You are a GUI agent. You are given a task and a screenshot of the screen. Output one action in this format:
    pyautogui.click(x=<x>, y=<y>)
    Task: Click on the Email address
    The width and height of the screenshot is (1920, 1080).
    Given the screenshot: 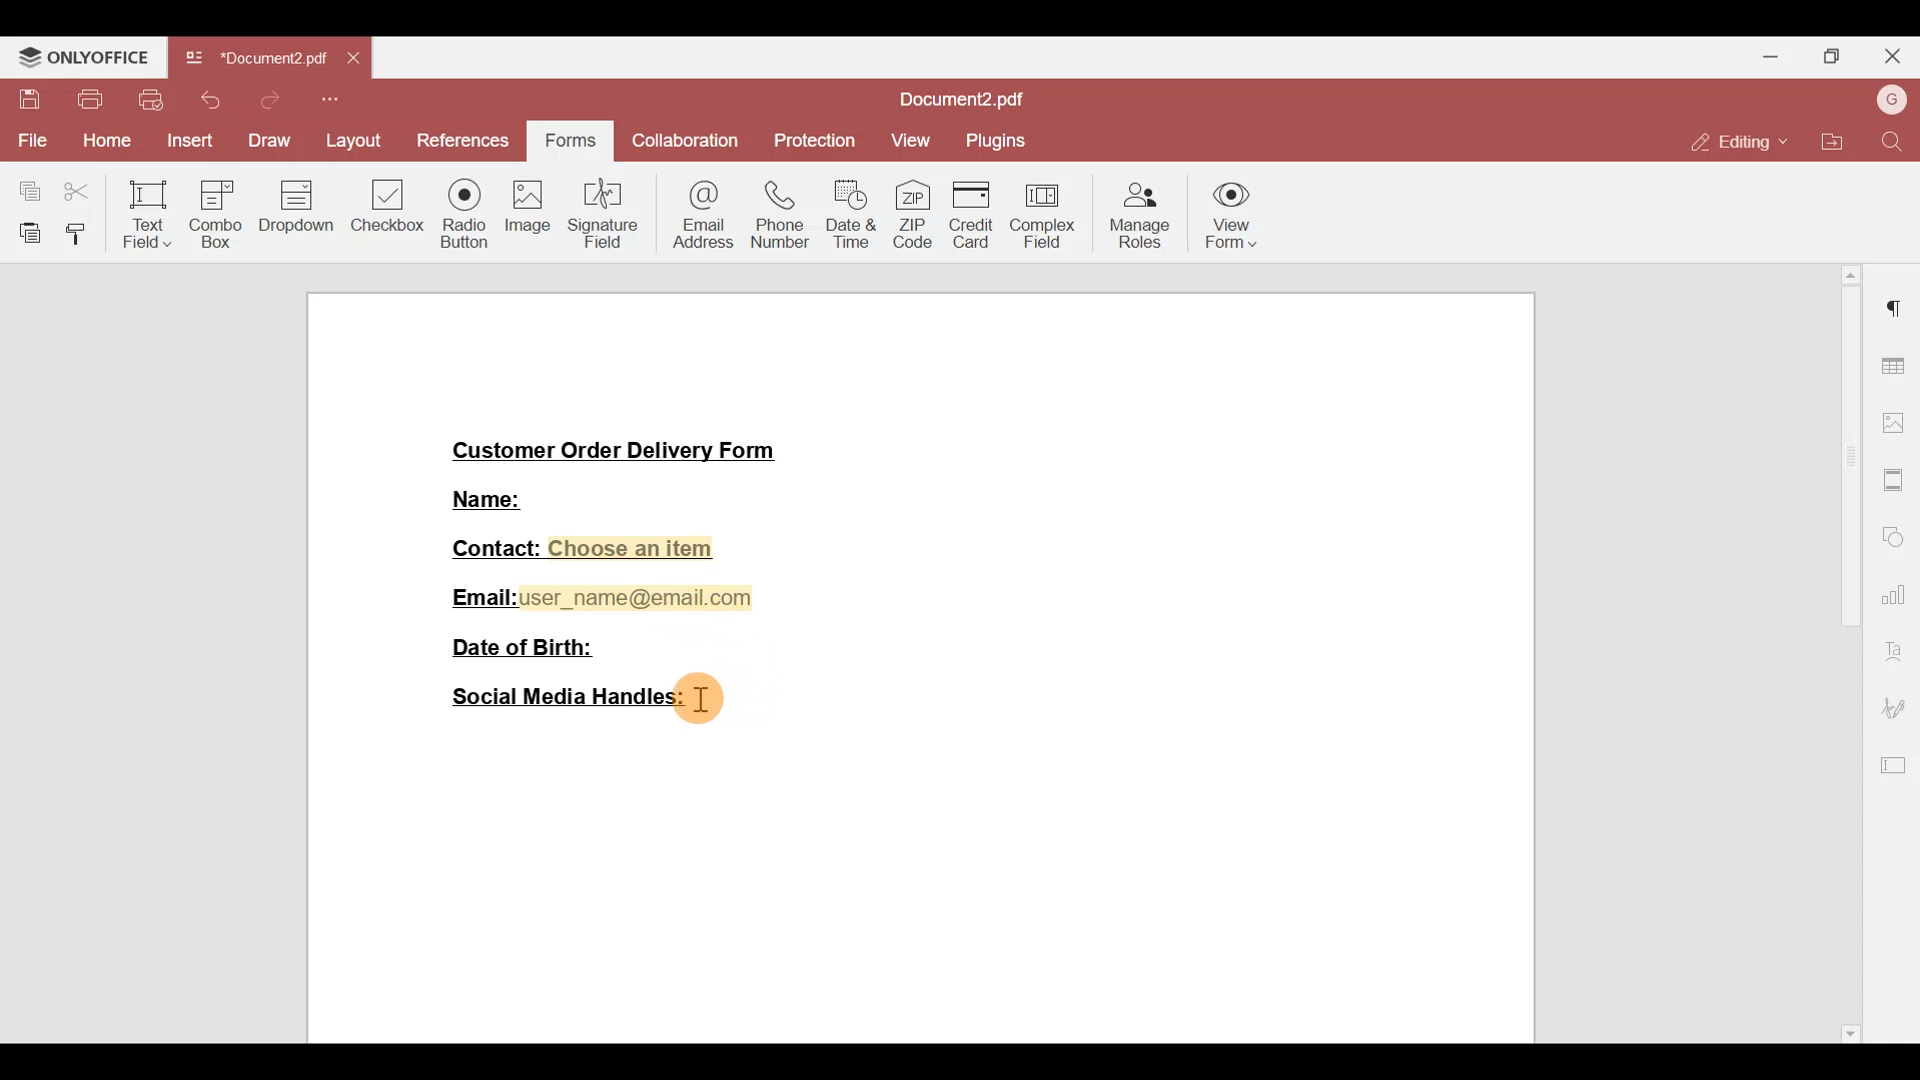 What is the action you would take?
    pyautogui.click(x=695, y=218)
    